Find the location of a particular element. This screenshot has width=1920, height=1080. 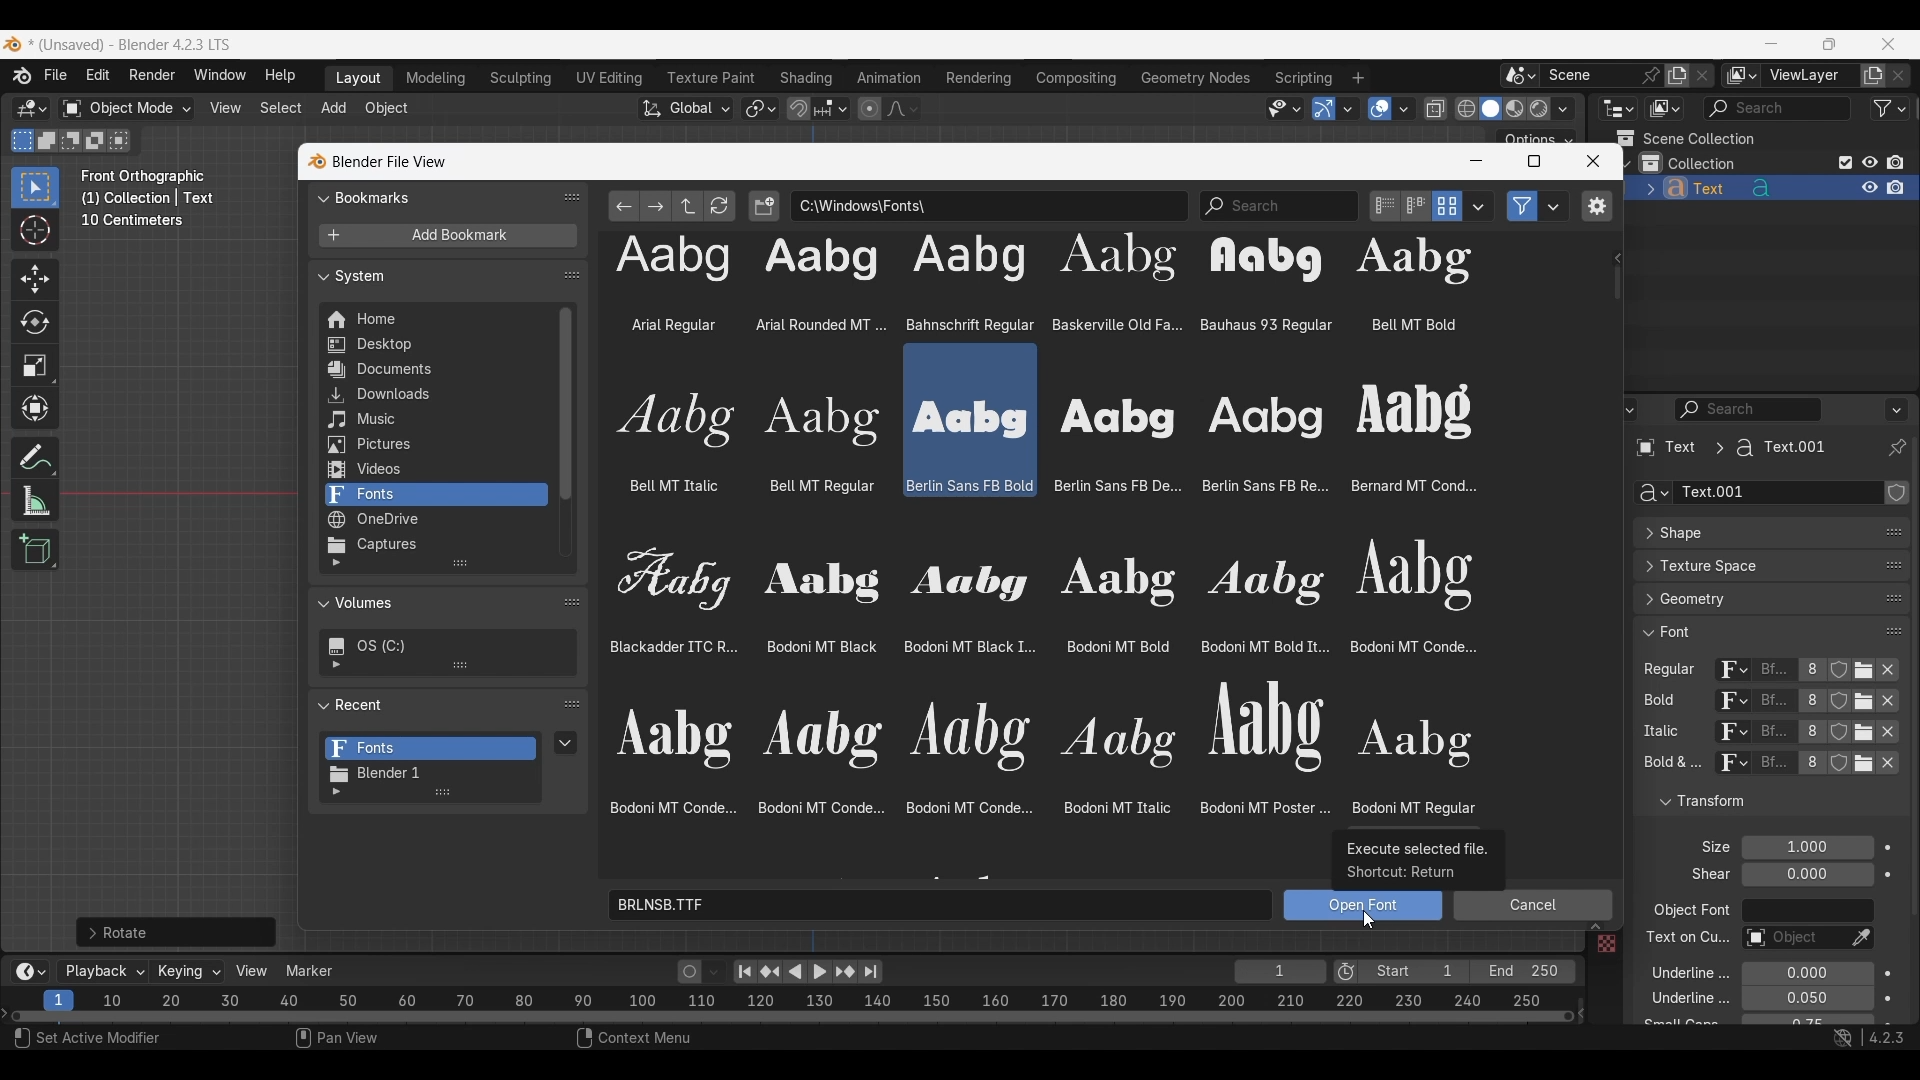

Keying is located at coordinates (187, 970).